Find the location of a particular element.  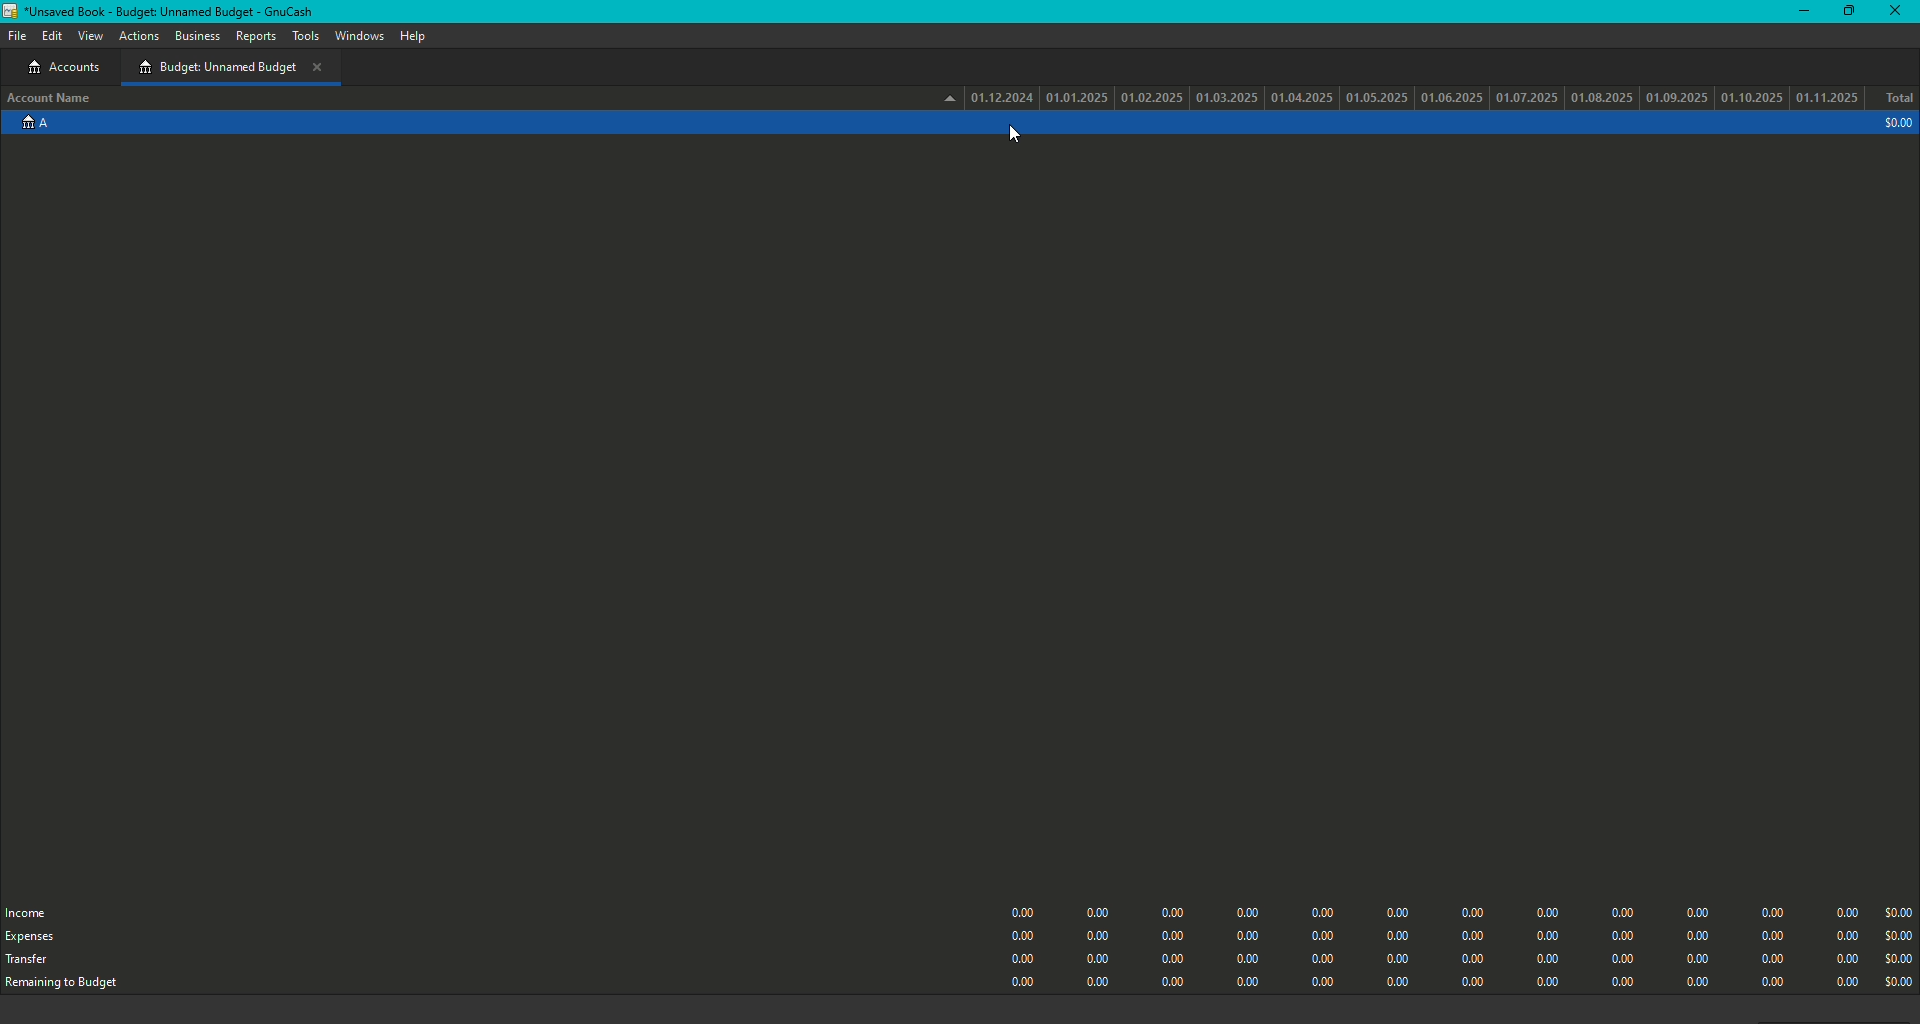

GnuCash is located at coordinates (166, 11).